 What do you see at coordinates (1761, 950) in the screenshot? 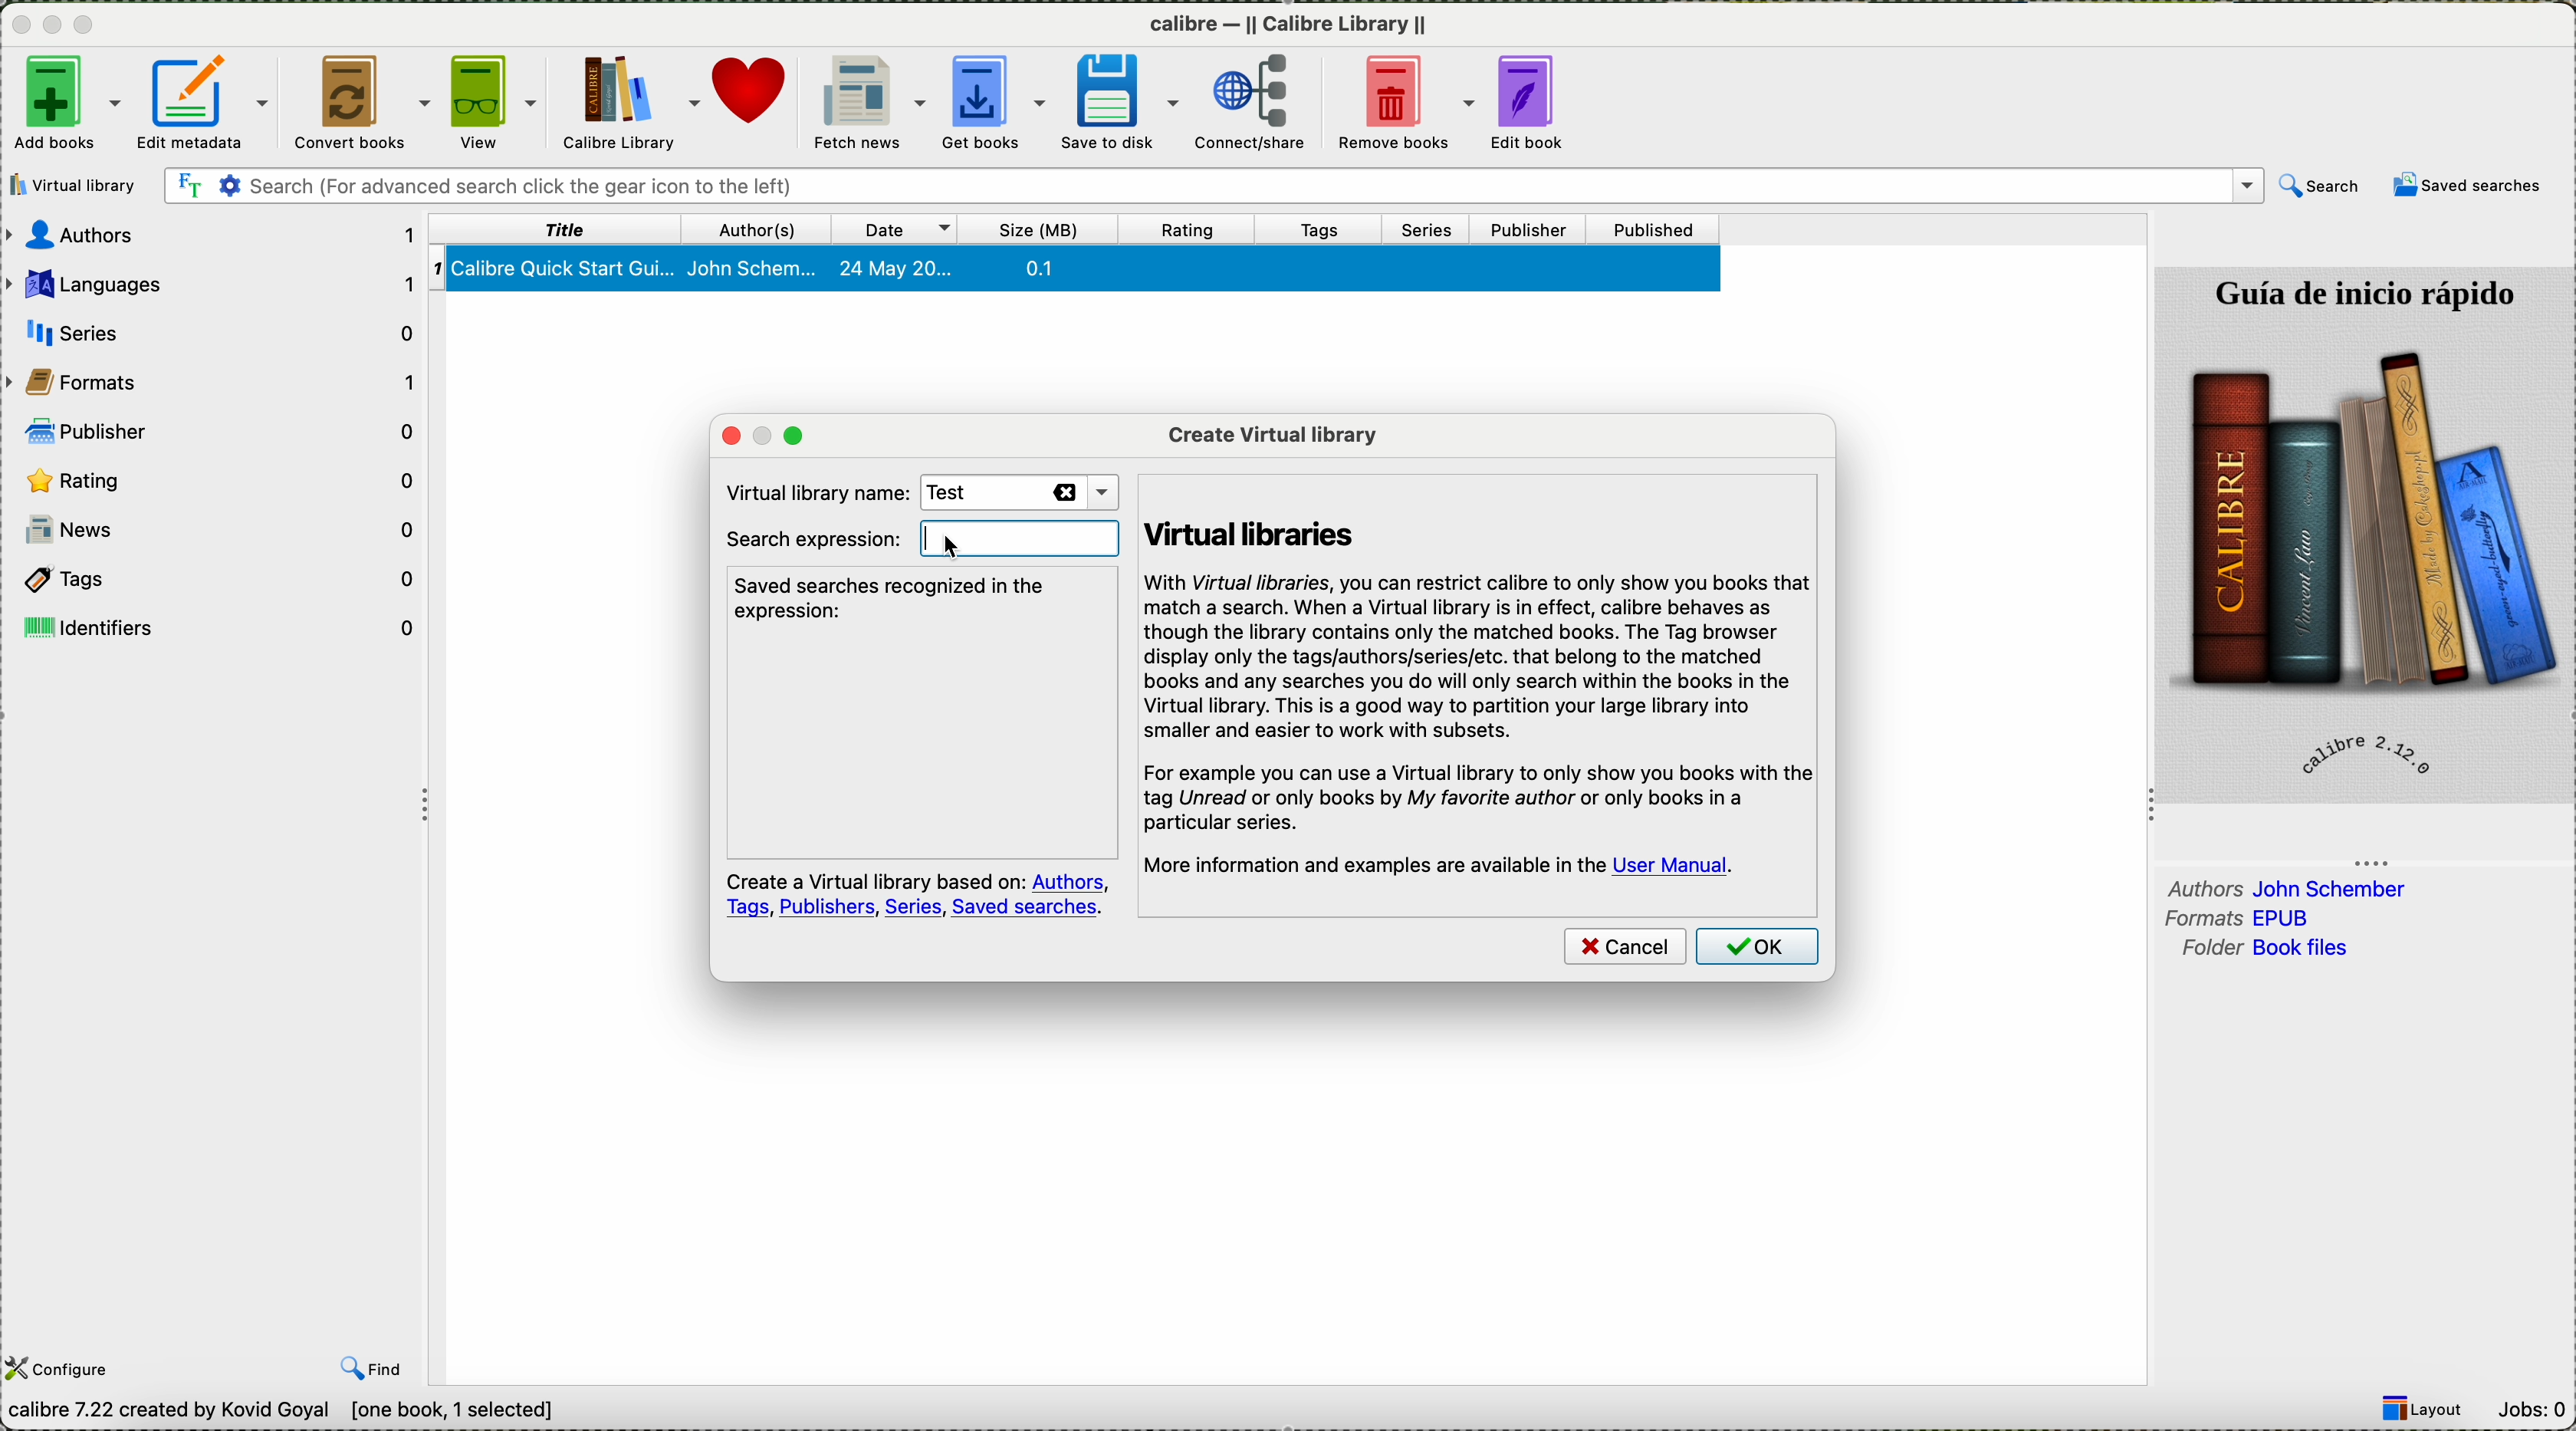
I see `OK button` at bounding box center [1761, 950].